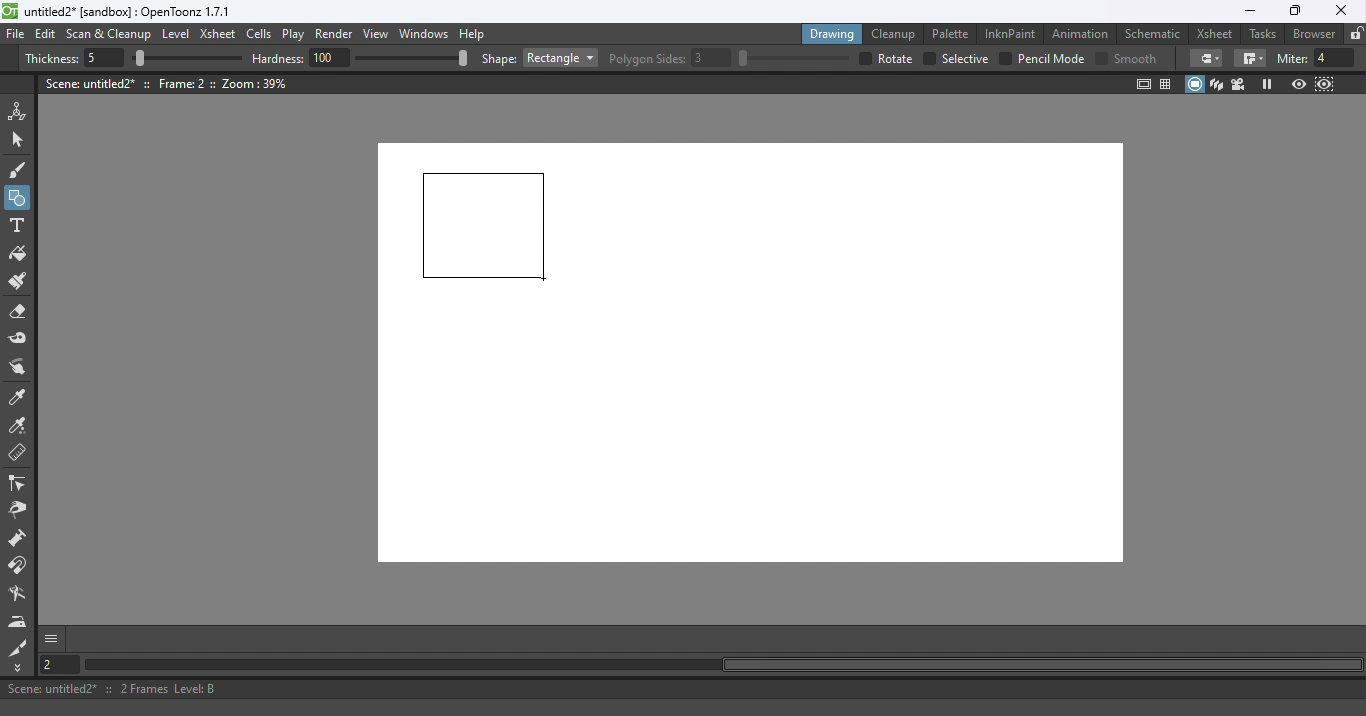  What do you see at coordinates (1249, 11) in the screenshot?
I see `Minimize` at bounding box center [1249, 11].